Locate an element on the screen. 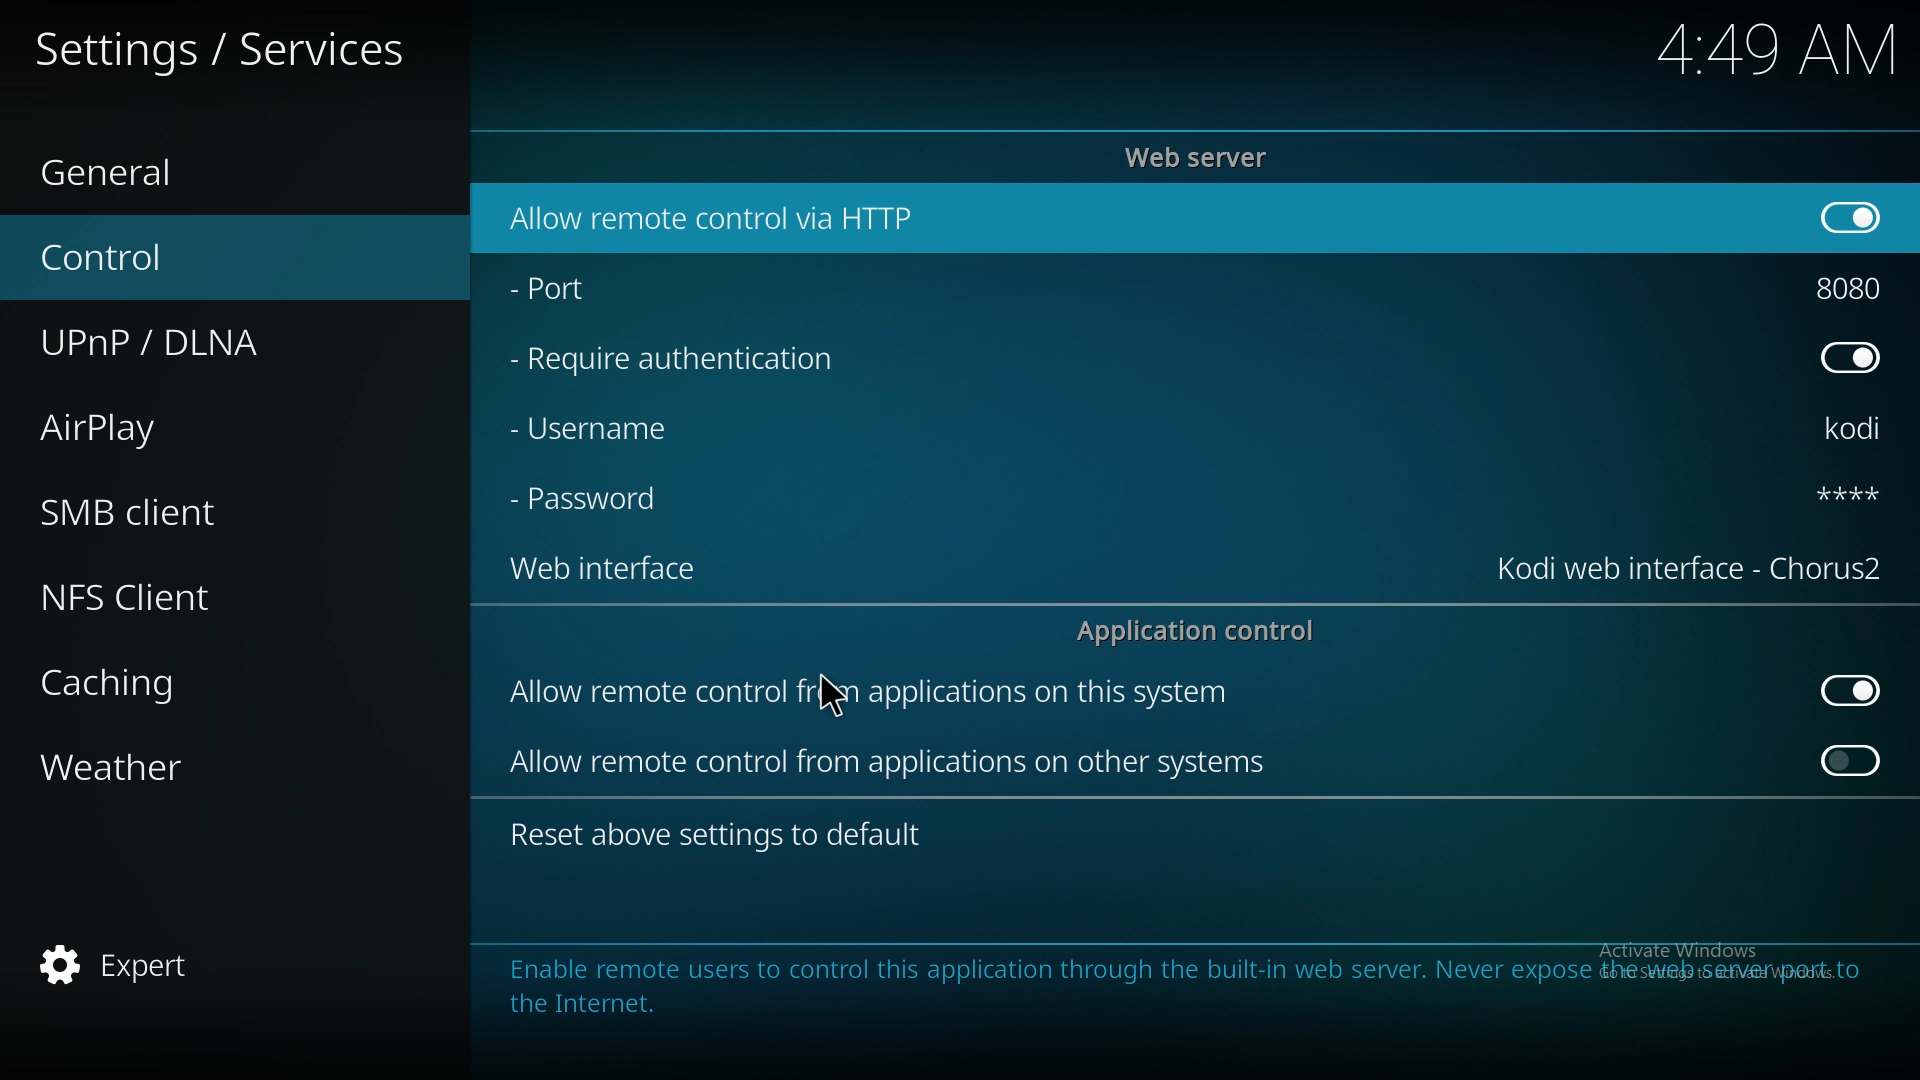   is located at coordinates (833, 693).